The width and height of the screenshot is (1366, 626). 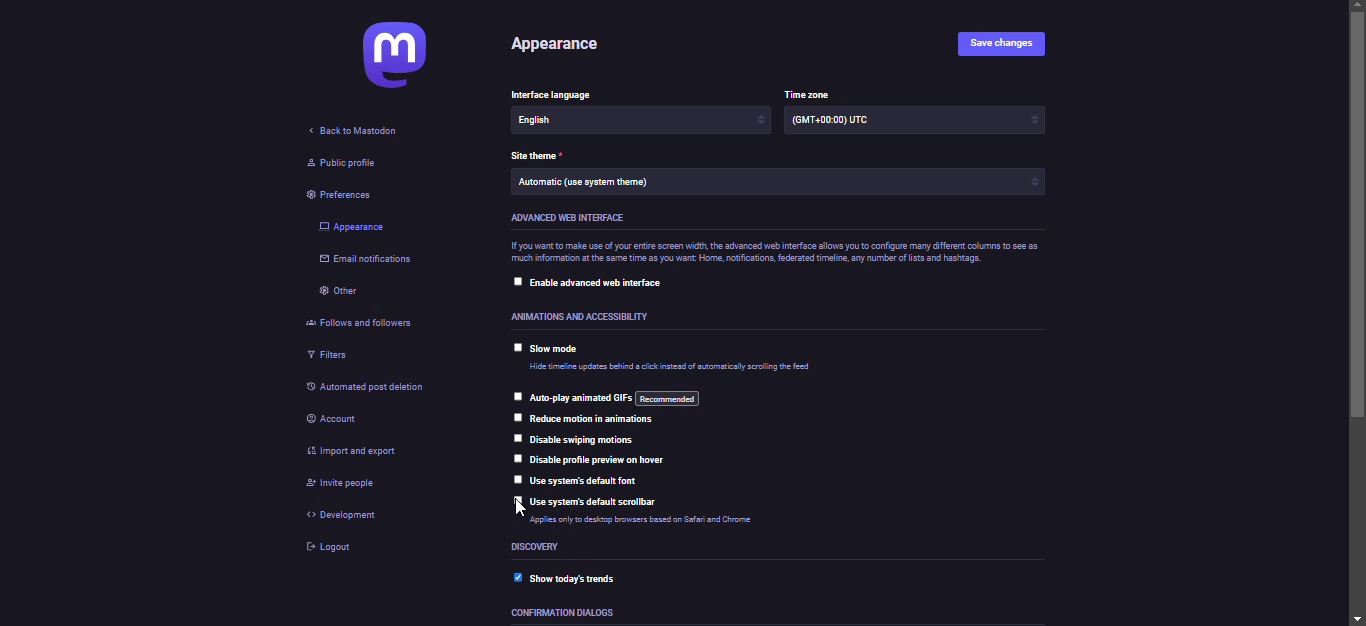 I want to click on filters, so click(x=333, y=354).